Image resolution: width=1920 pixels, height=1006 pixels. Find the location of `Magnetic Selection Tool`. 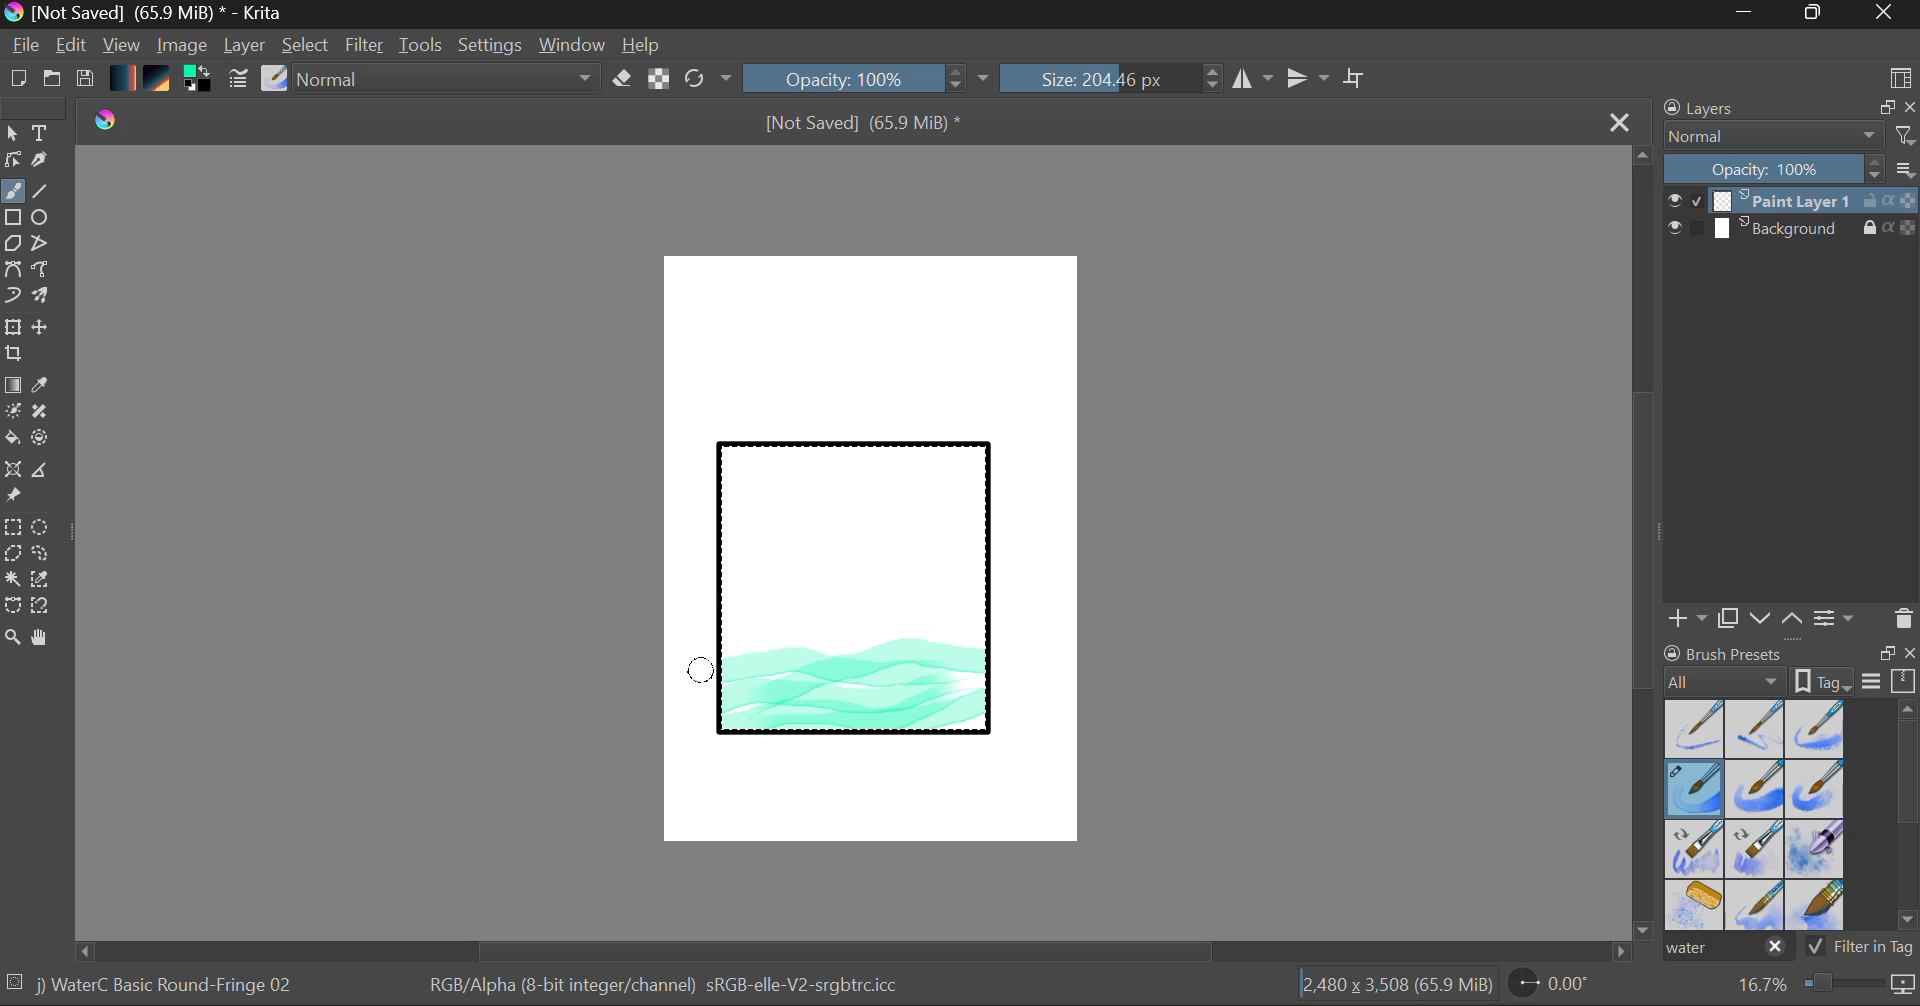

Magnetic Selection Tool is located at coordinates (41, 606).